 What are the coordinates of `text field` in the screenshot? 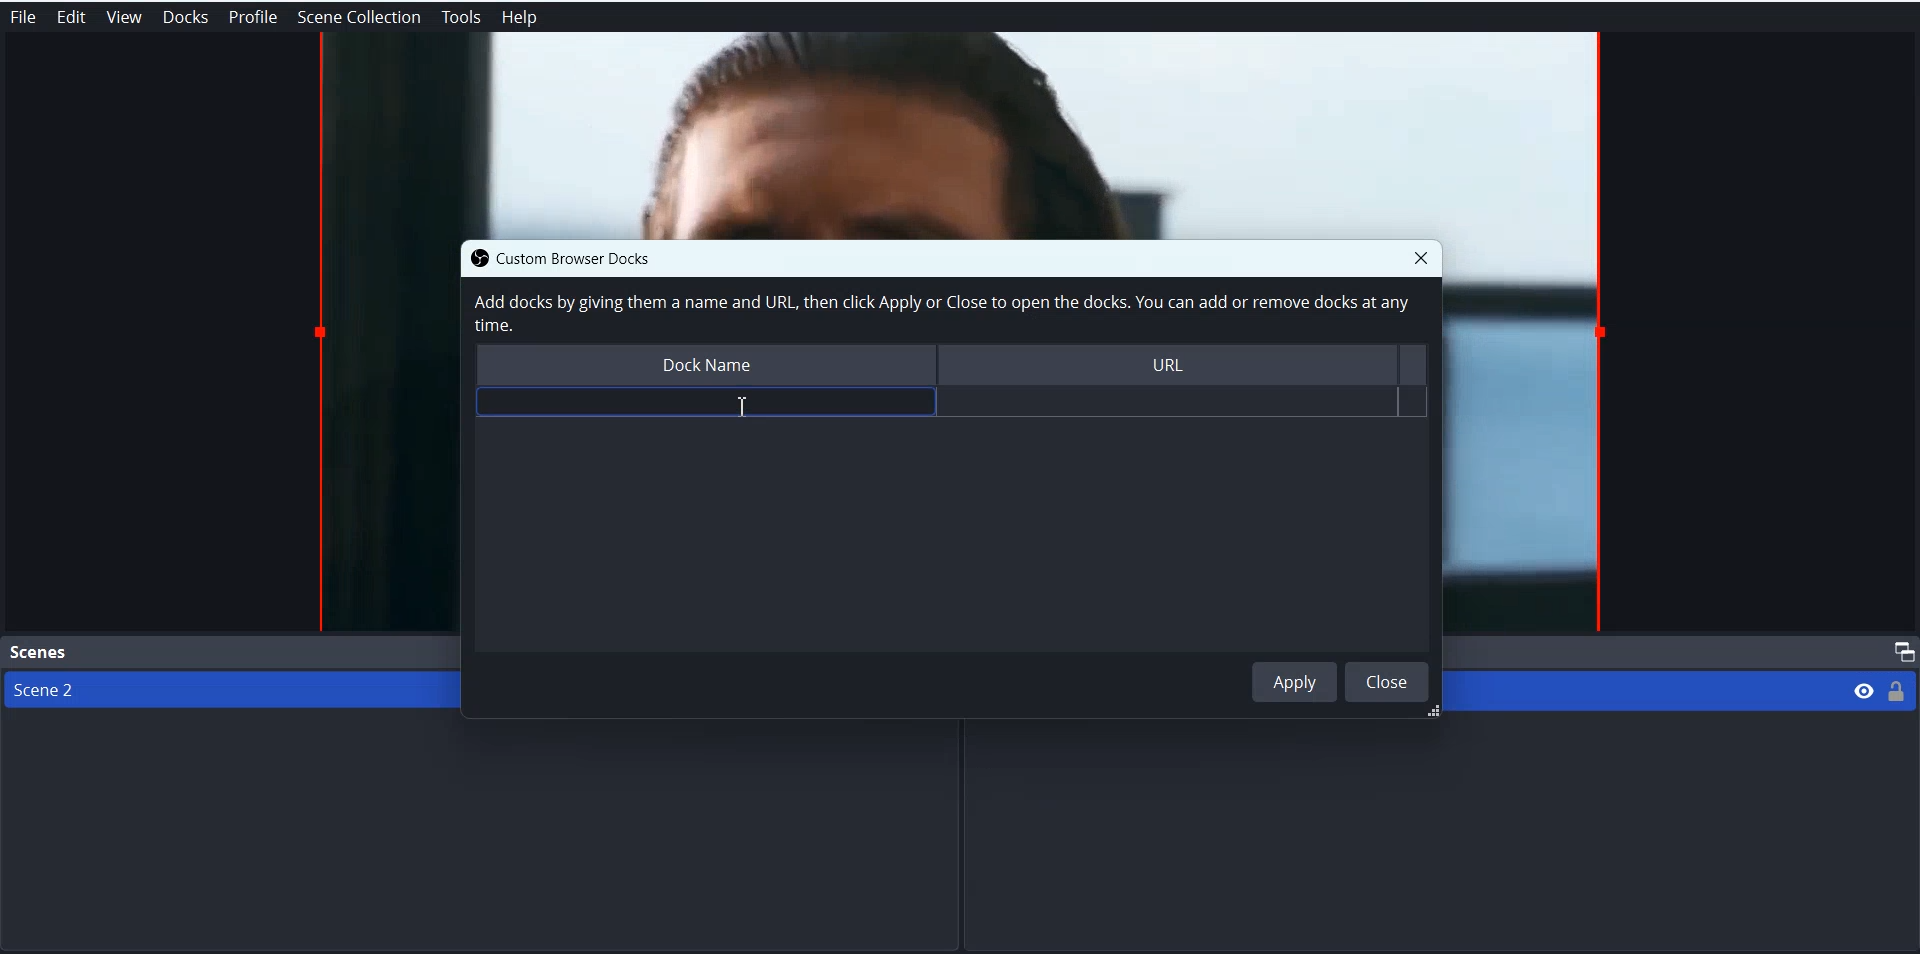 It's located at (705, 403).